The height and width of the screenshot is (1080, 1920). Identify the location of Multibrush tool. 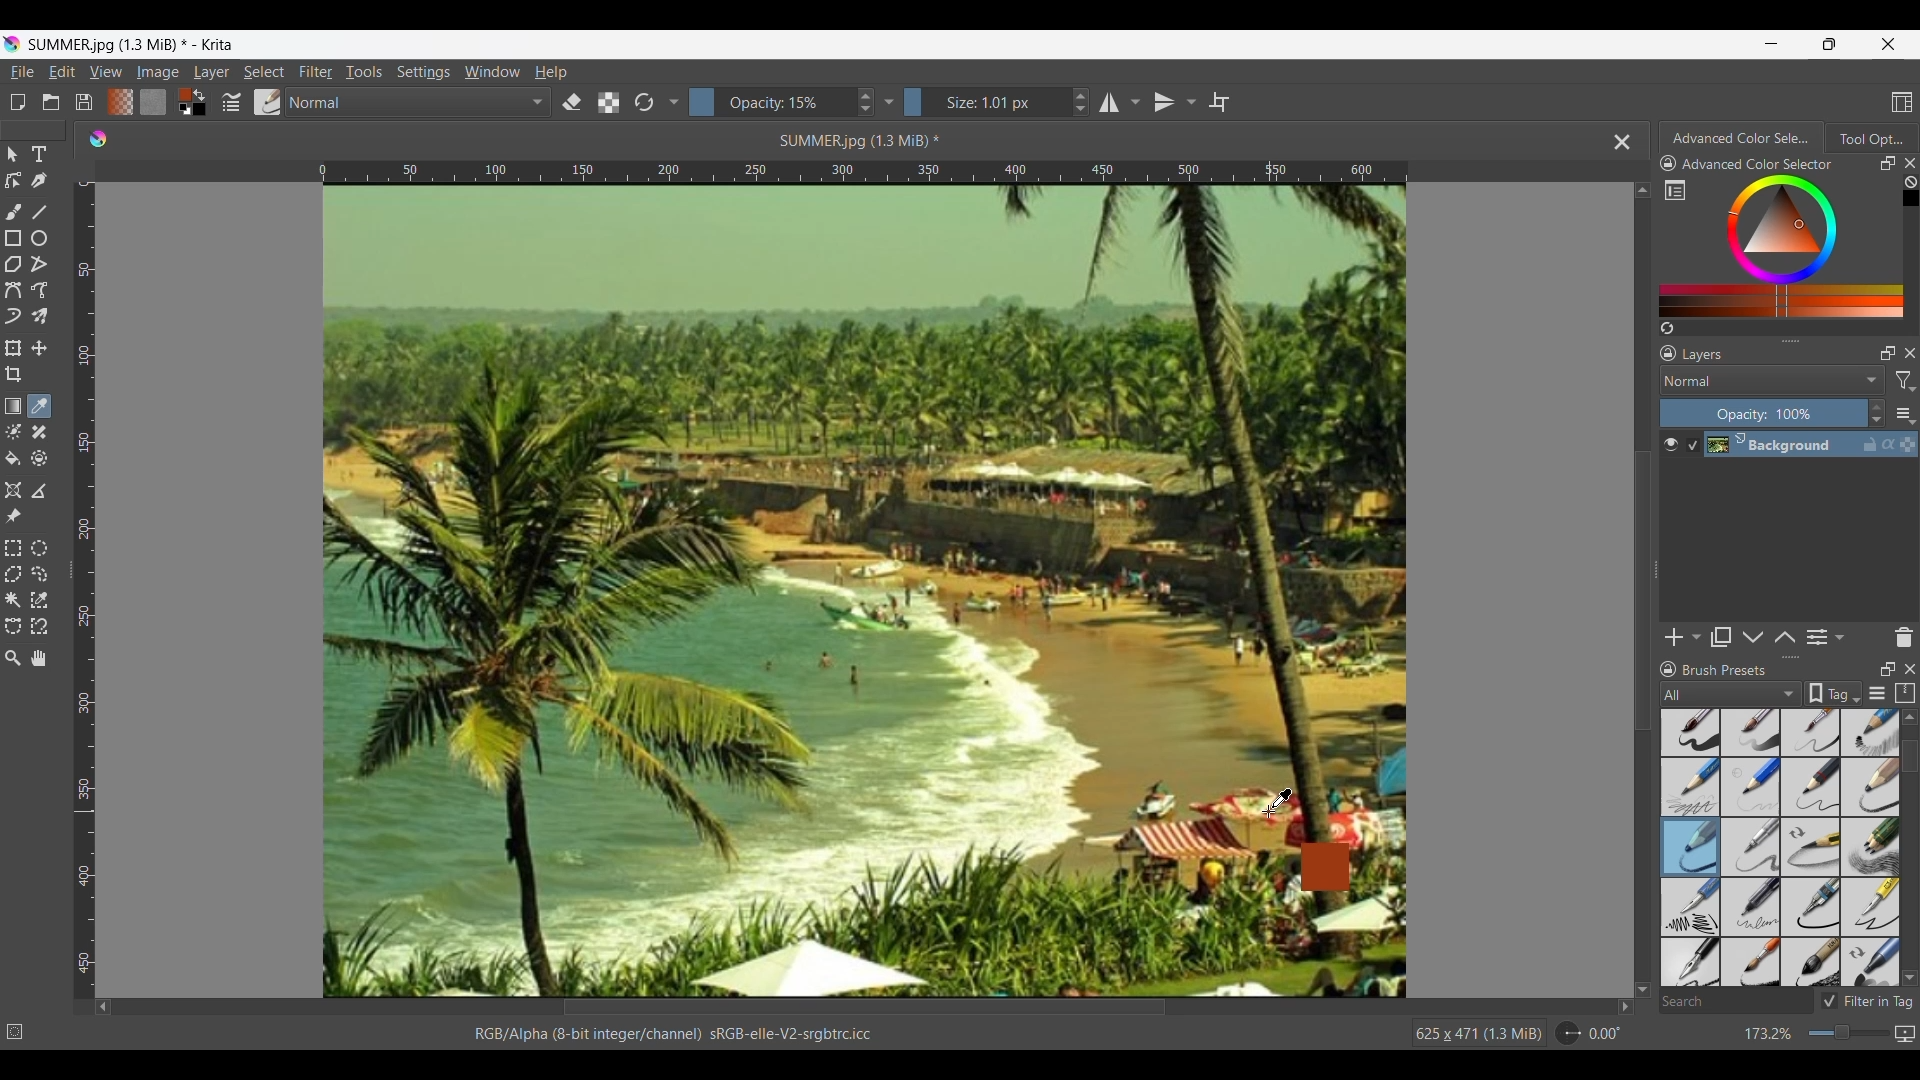
(39, 317).